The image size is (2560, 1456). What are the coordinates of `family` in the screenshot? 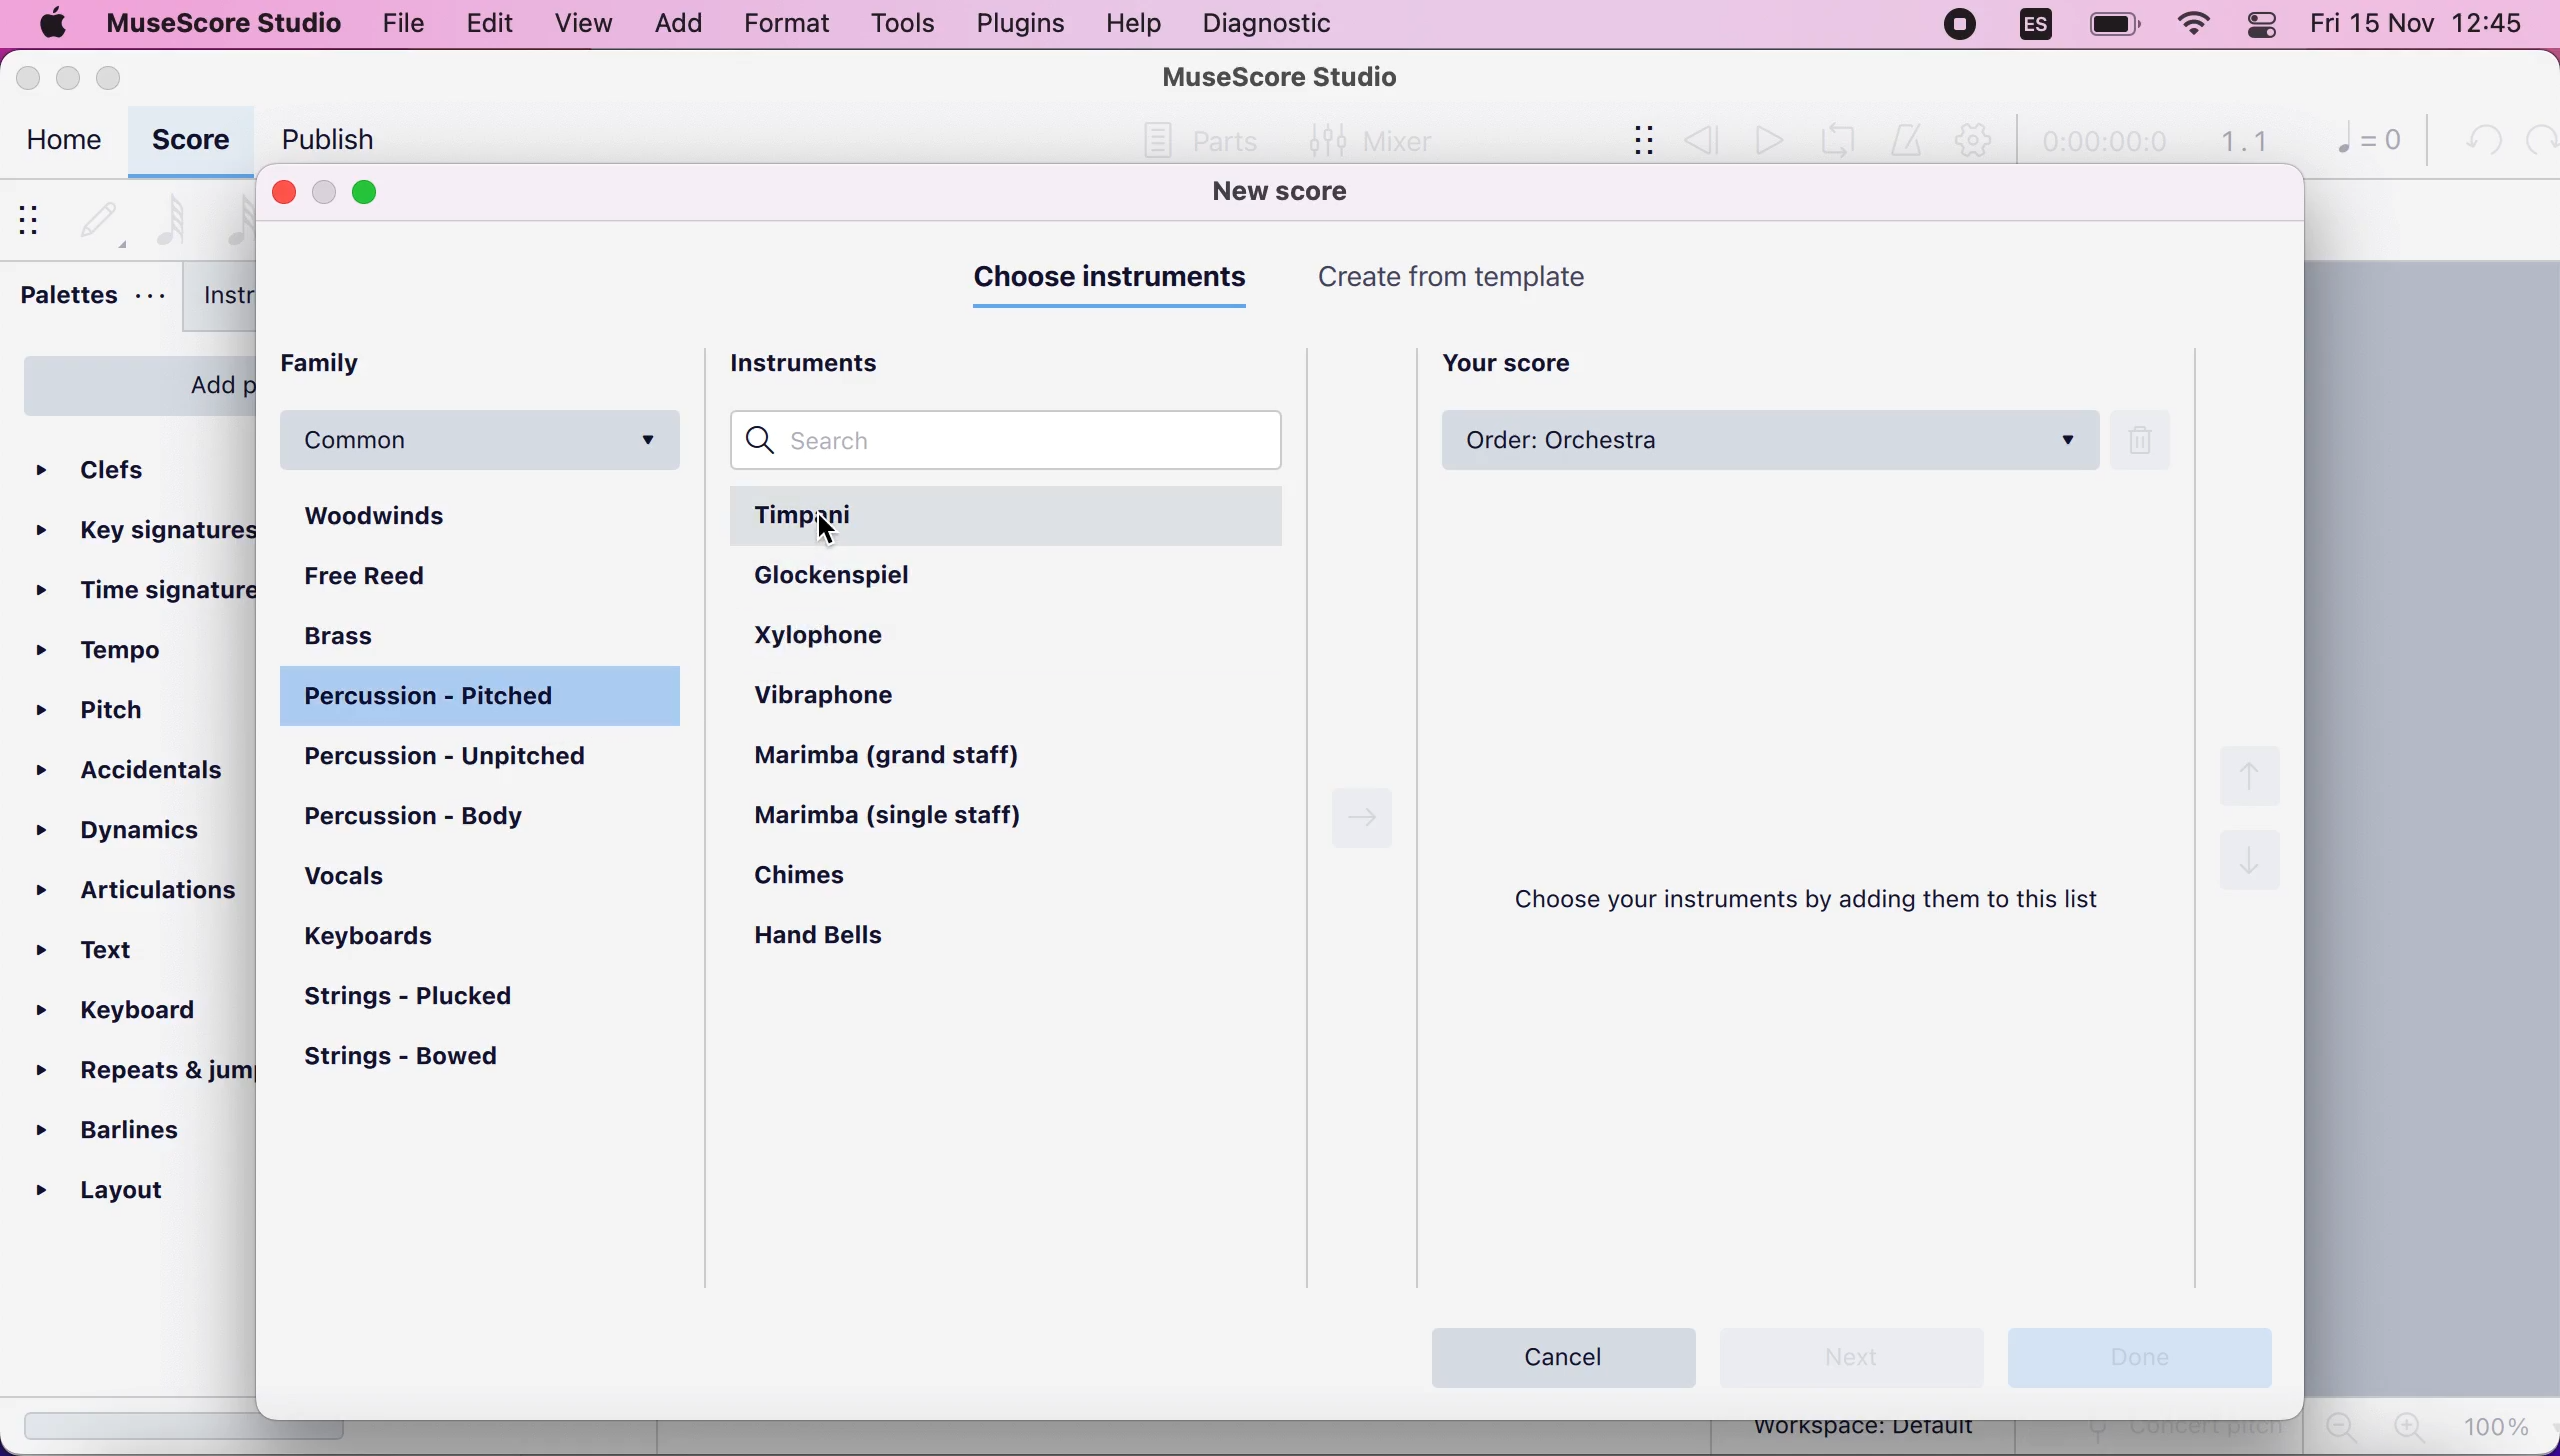 It's located at (358, 365).